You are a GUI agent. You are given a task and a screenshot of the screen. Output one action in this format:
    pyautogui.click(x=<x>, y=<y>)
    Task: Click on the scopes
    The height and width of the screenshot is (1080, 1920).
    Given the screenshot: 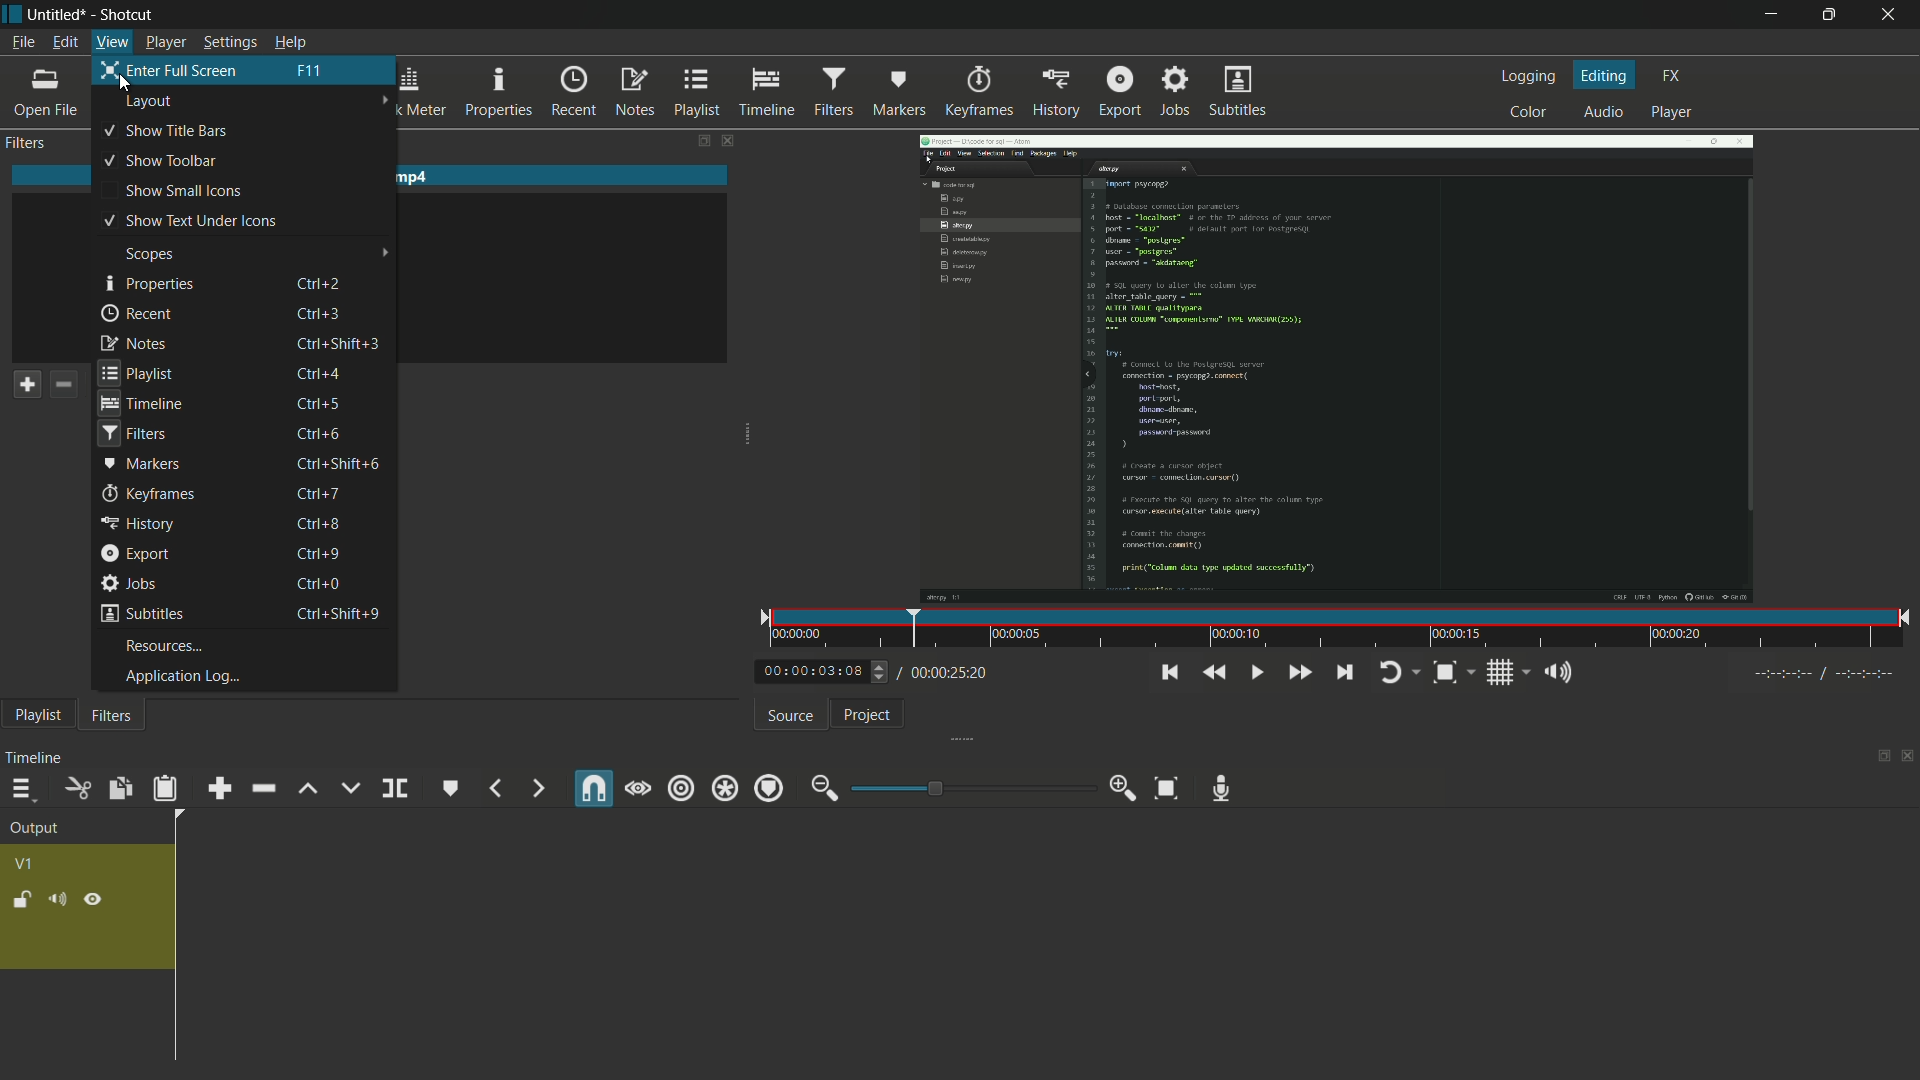 What is the action you would take?
    pyautogui.click(x=153, y=254)
    